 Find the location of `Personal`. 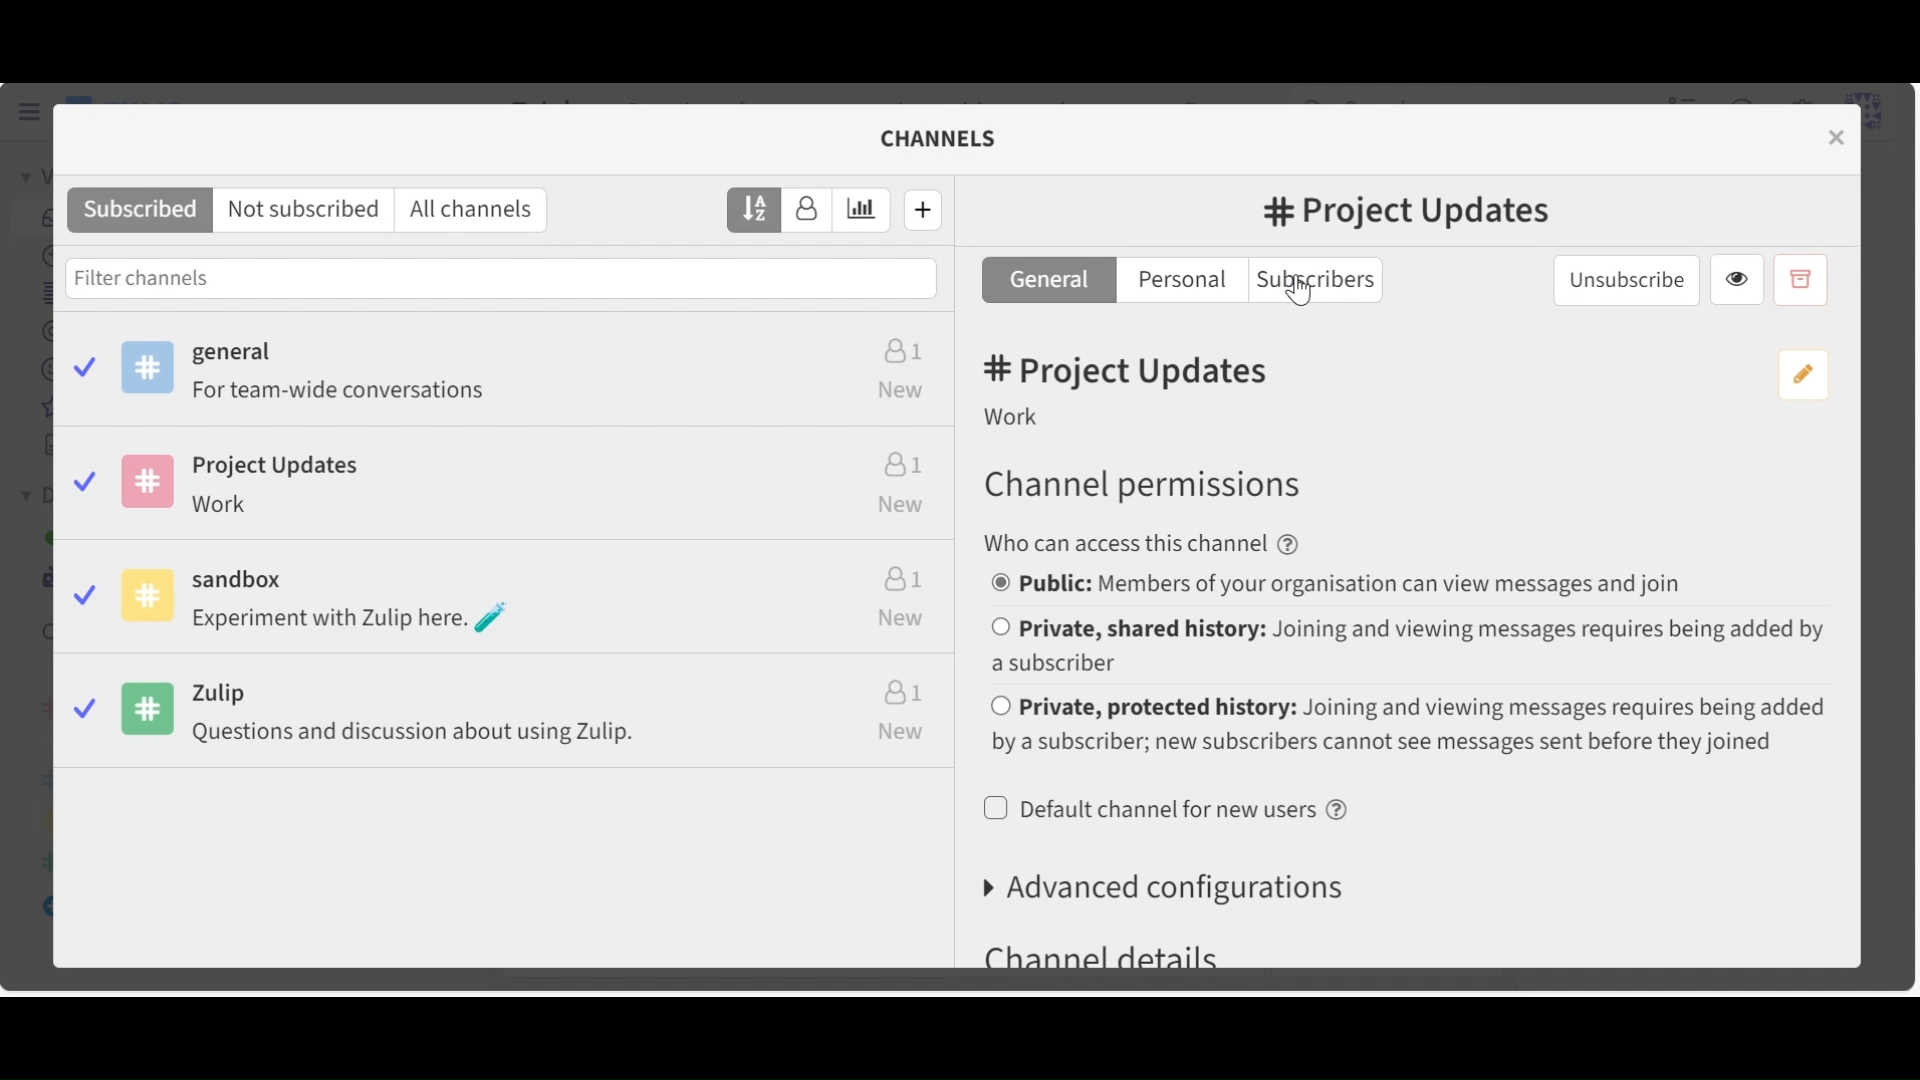

Personal is located at coordinates (1180, 279).